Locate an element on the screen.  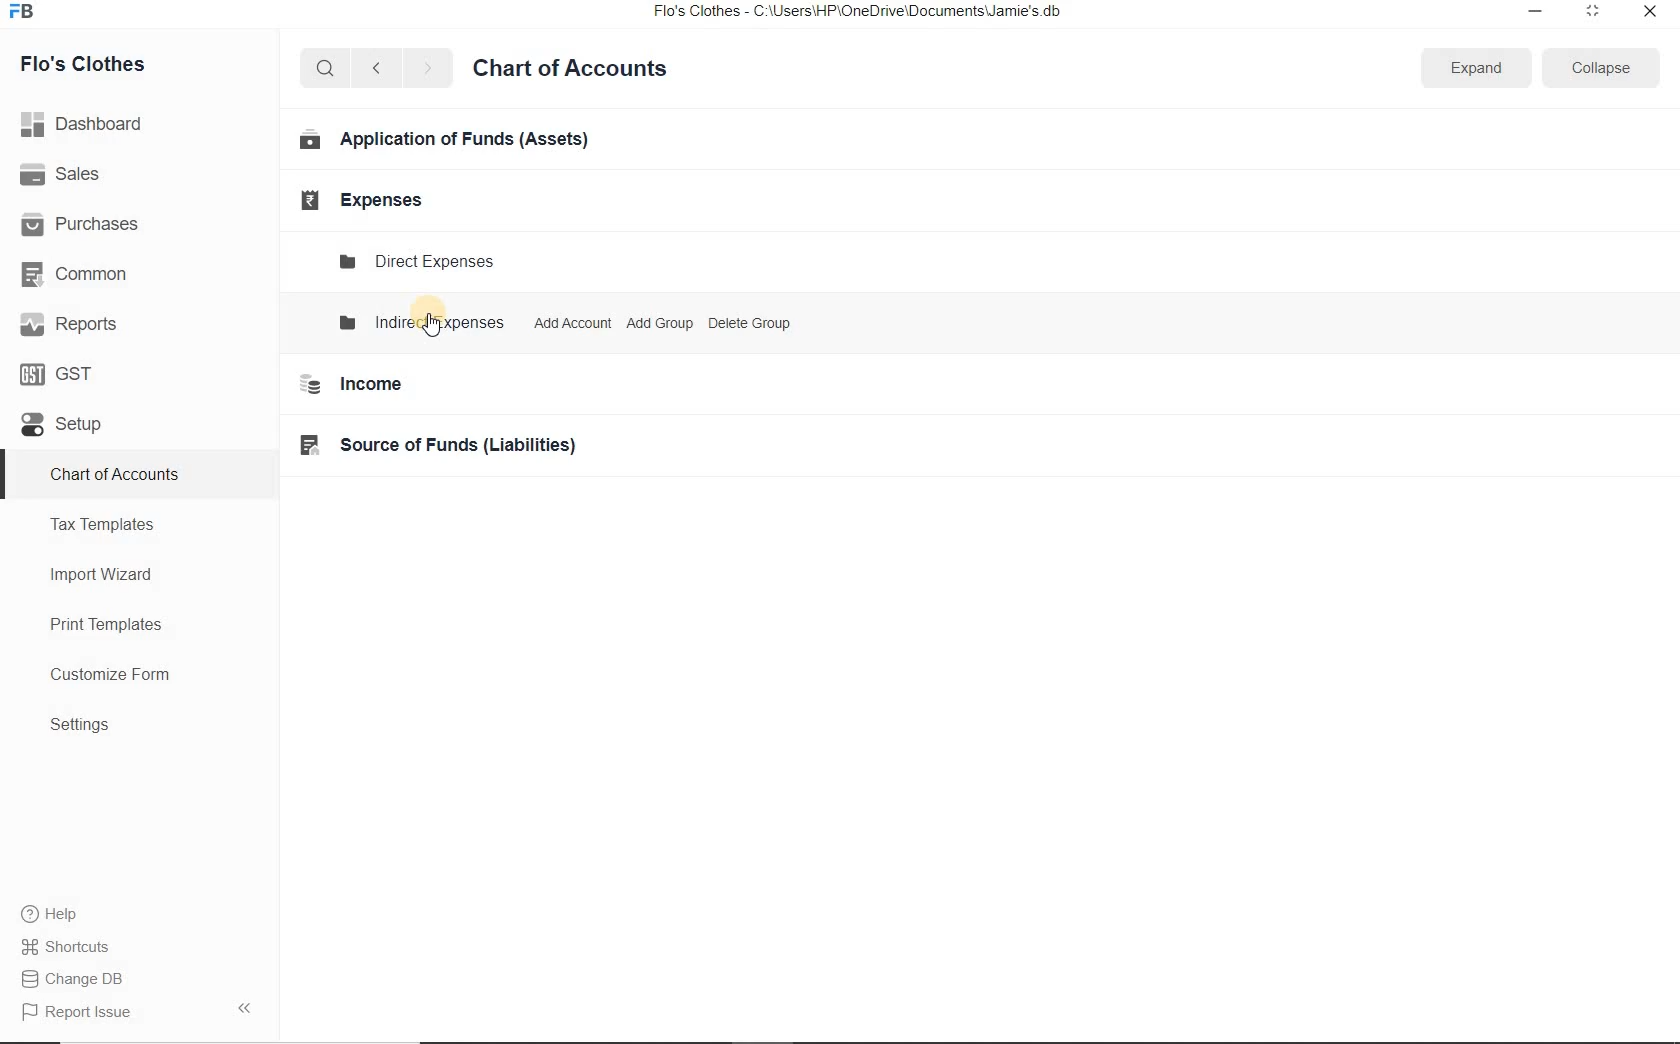
Import Wizard is located at coordinates (103, 574).